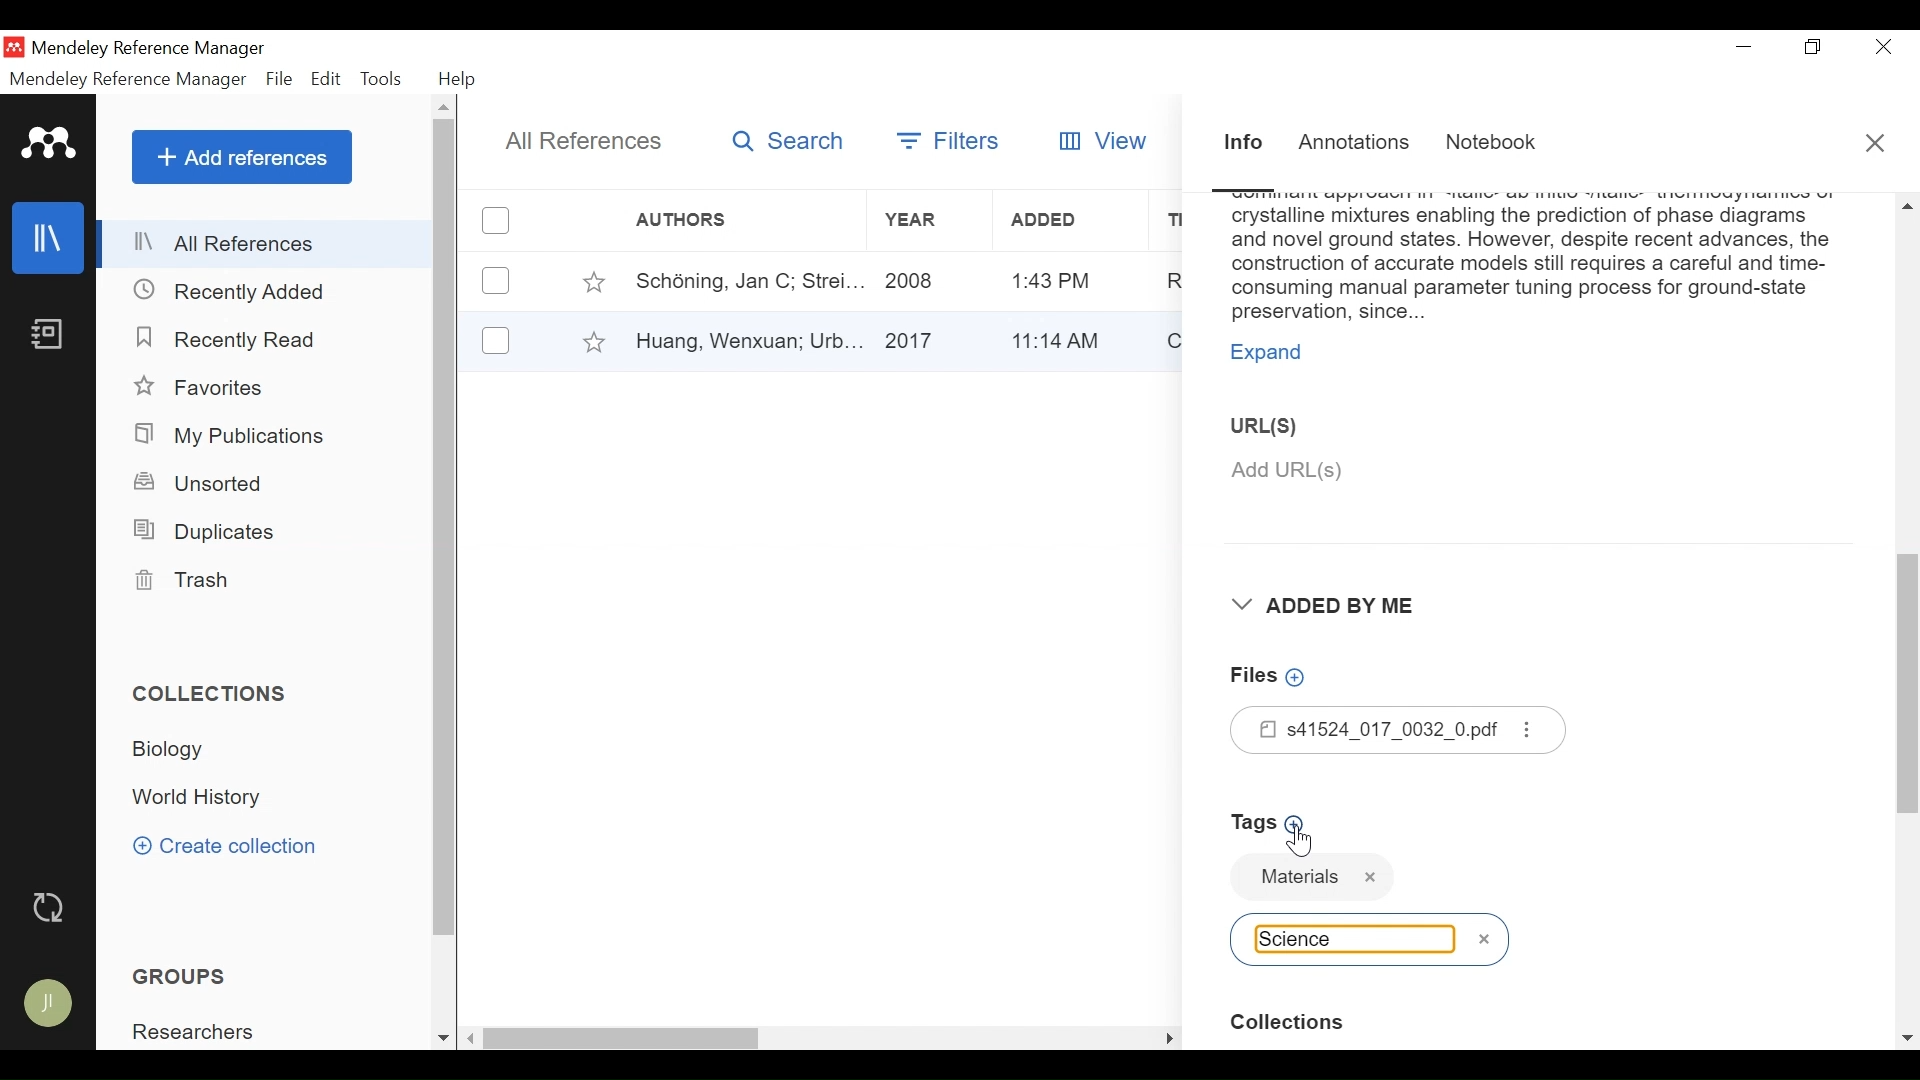  I want to click on Added By Me, so click(1336, 606).